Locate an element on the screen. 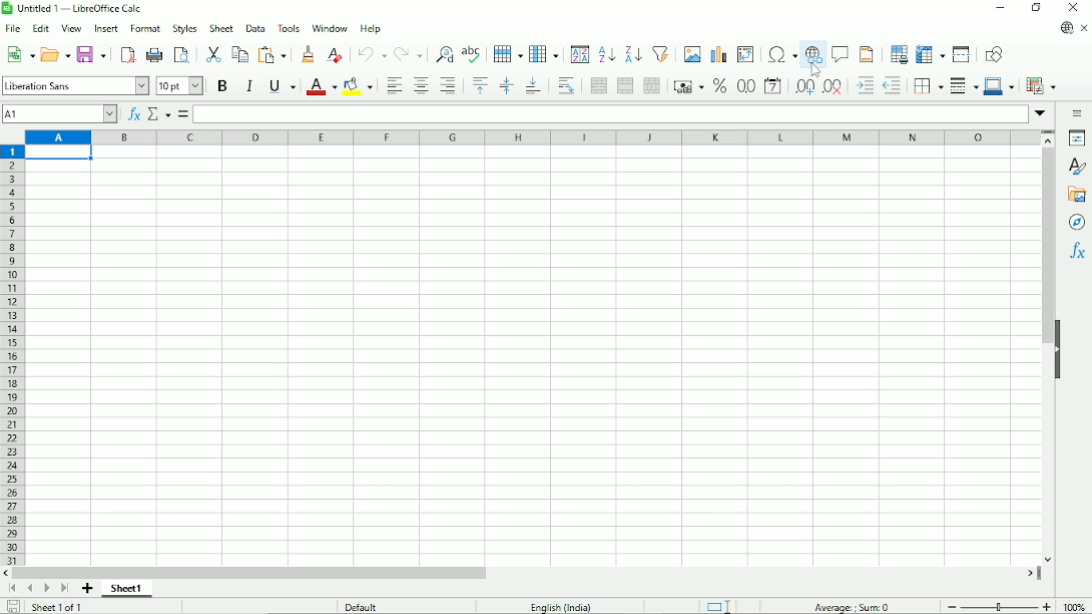  Conditional is located at coordinates (1042, 85).